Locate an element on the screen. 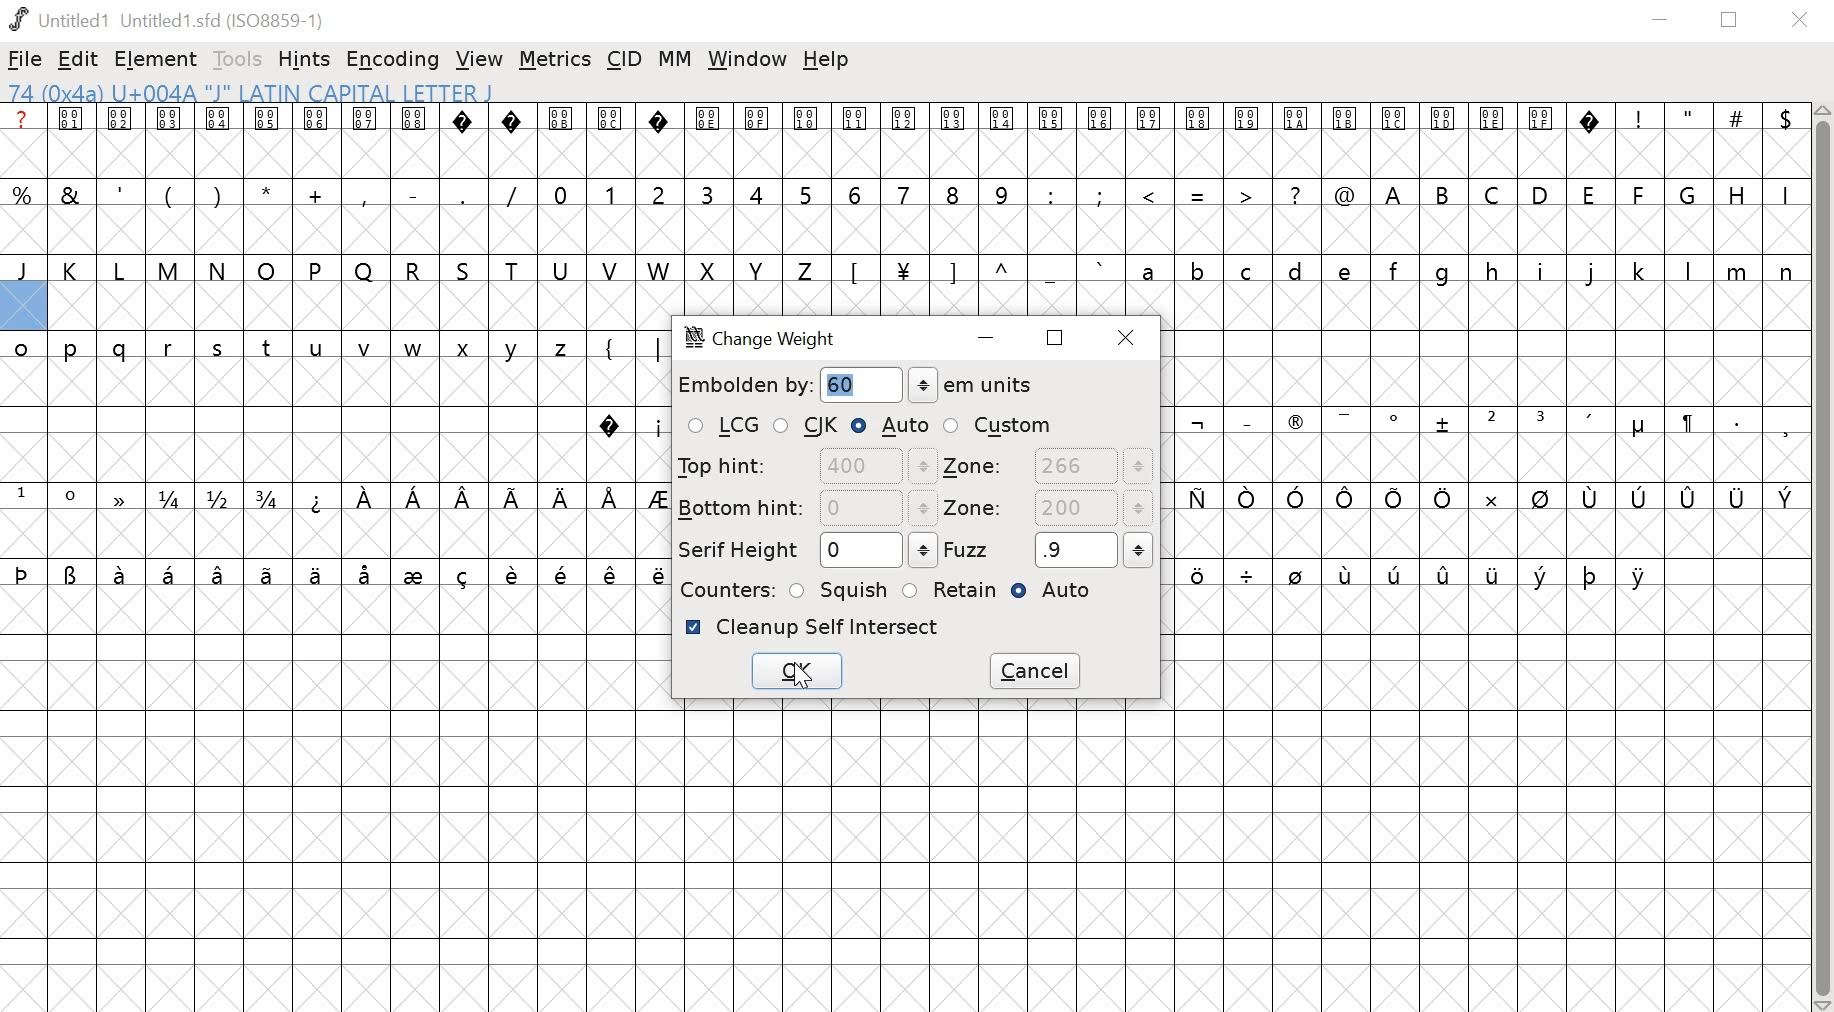 This screenshot has width=1834, height=1012. embolden by 60 is located at coordinates (840, 387).